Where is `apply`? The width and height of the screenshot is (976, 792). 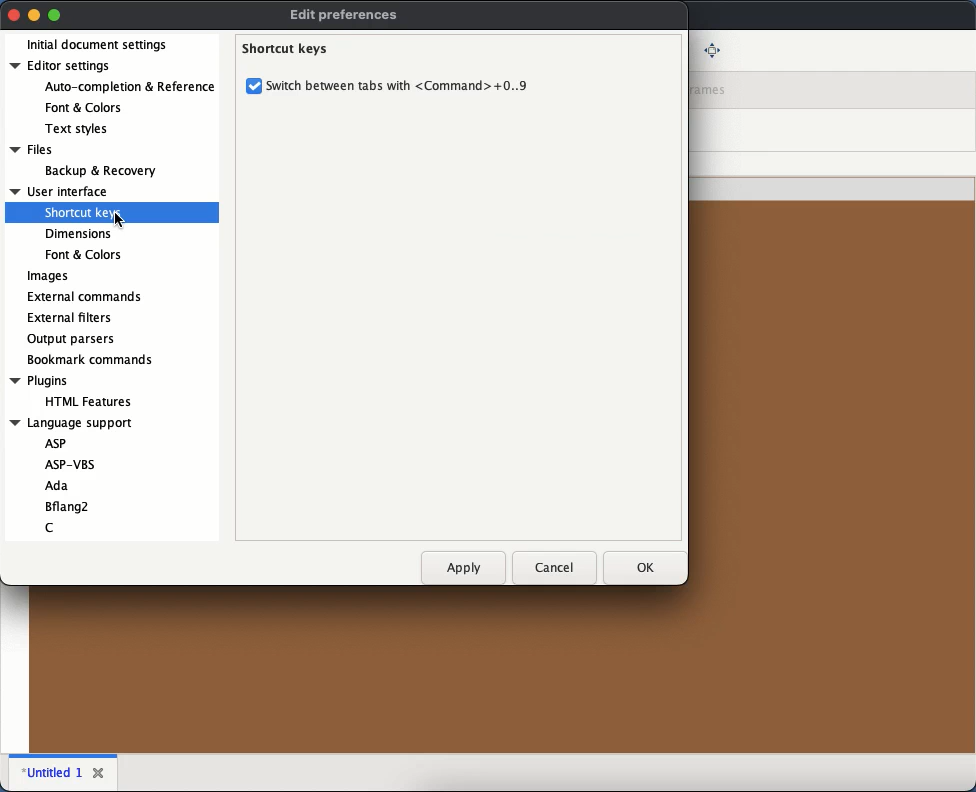 apply is located at coordinates (462, 568).